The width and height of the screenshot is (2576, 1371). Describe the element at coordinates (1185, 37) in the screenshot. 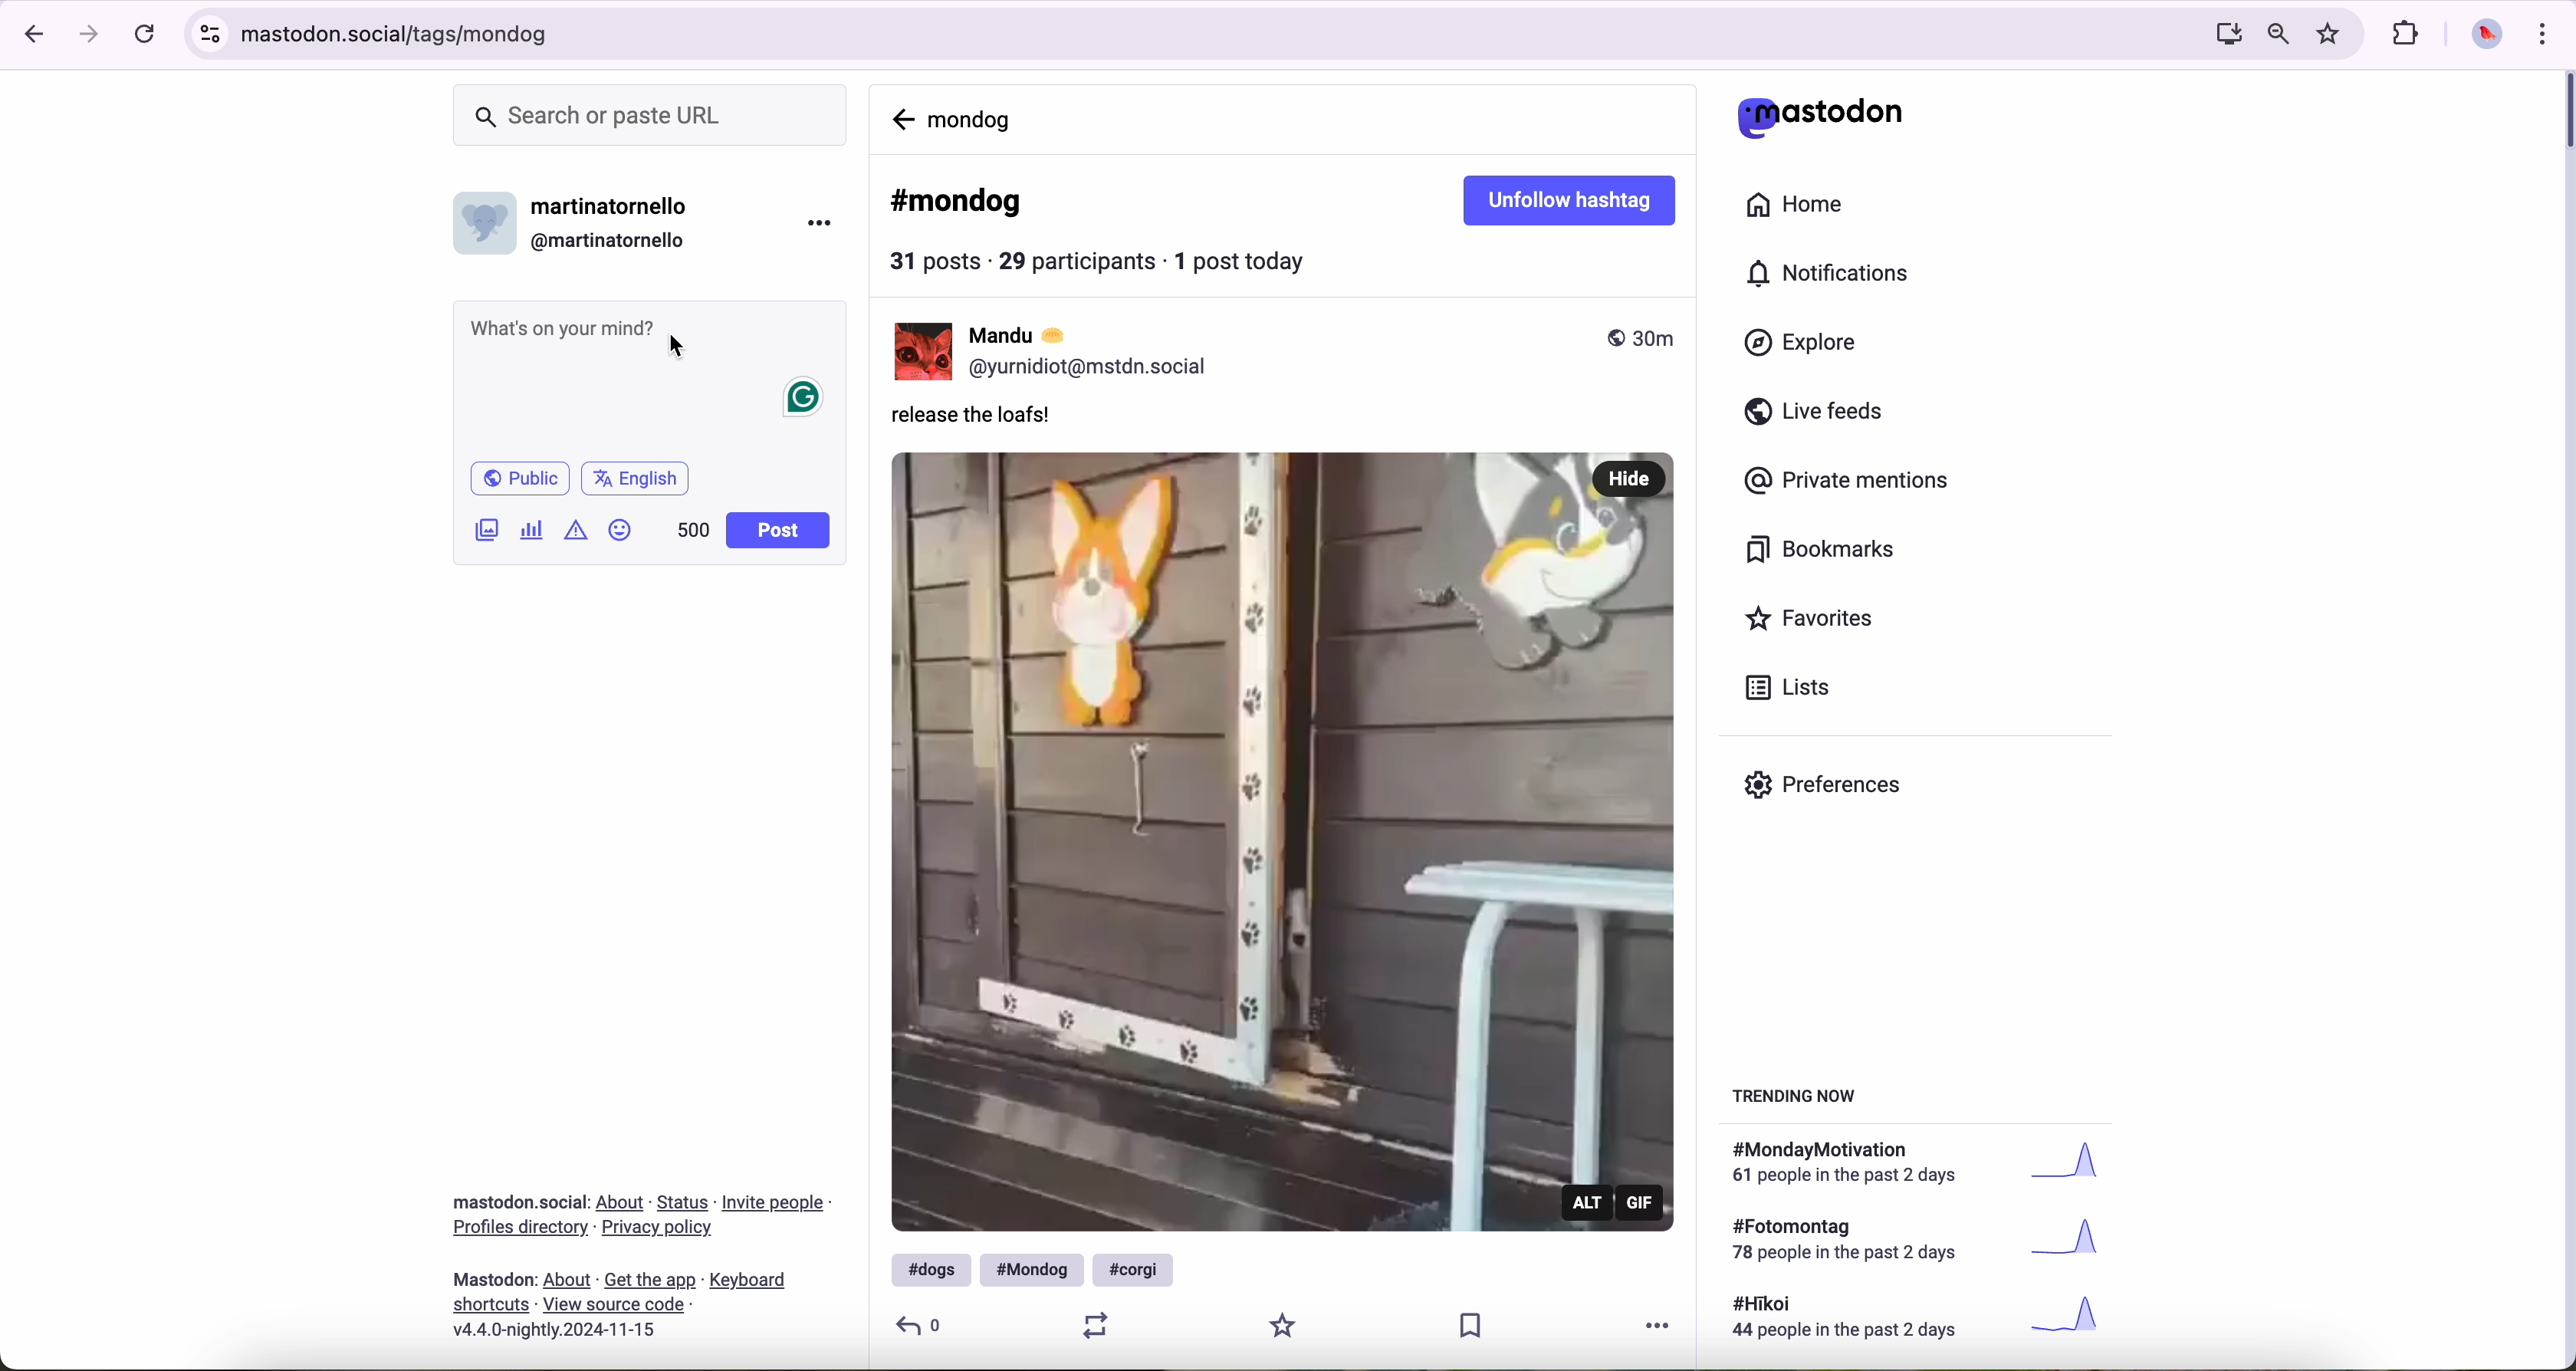

I see `URL` at that location.